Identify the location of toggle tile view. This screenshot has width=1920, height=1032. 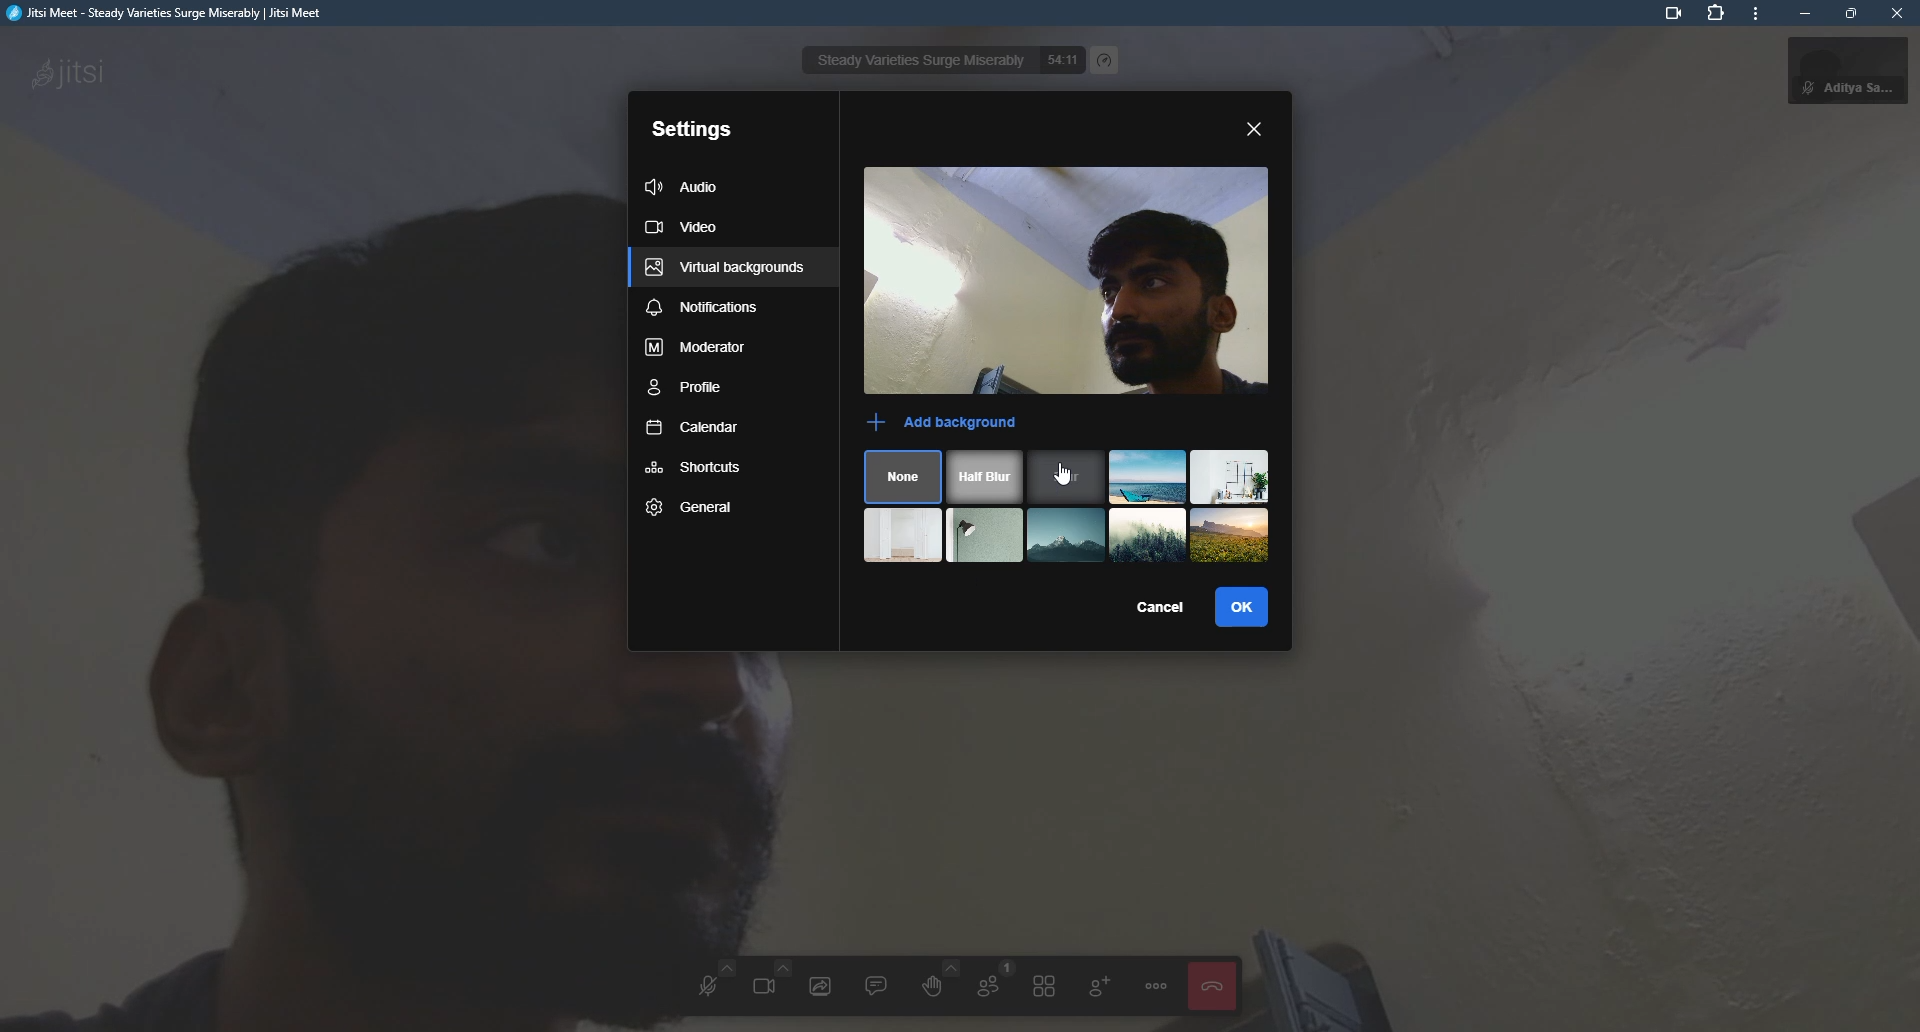
(1046, 985).